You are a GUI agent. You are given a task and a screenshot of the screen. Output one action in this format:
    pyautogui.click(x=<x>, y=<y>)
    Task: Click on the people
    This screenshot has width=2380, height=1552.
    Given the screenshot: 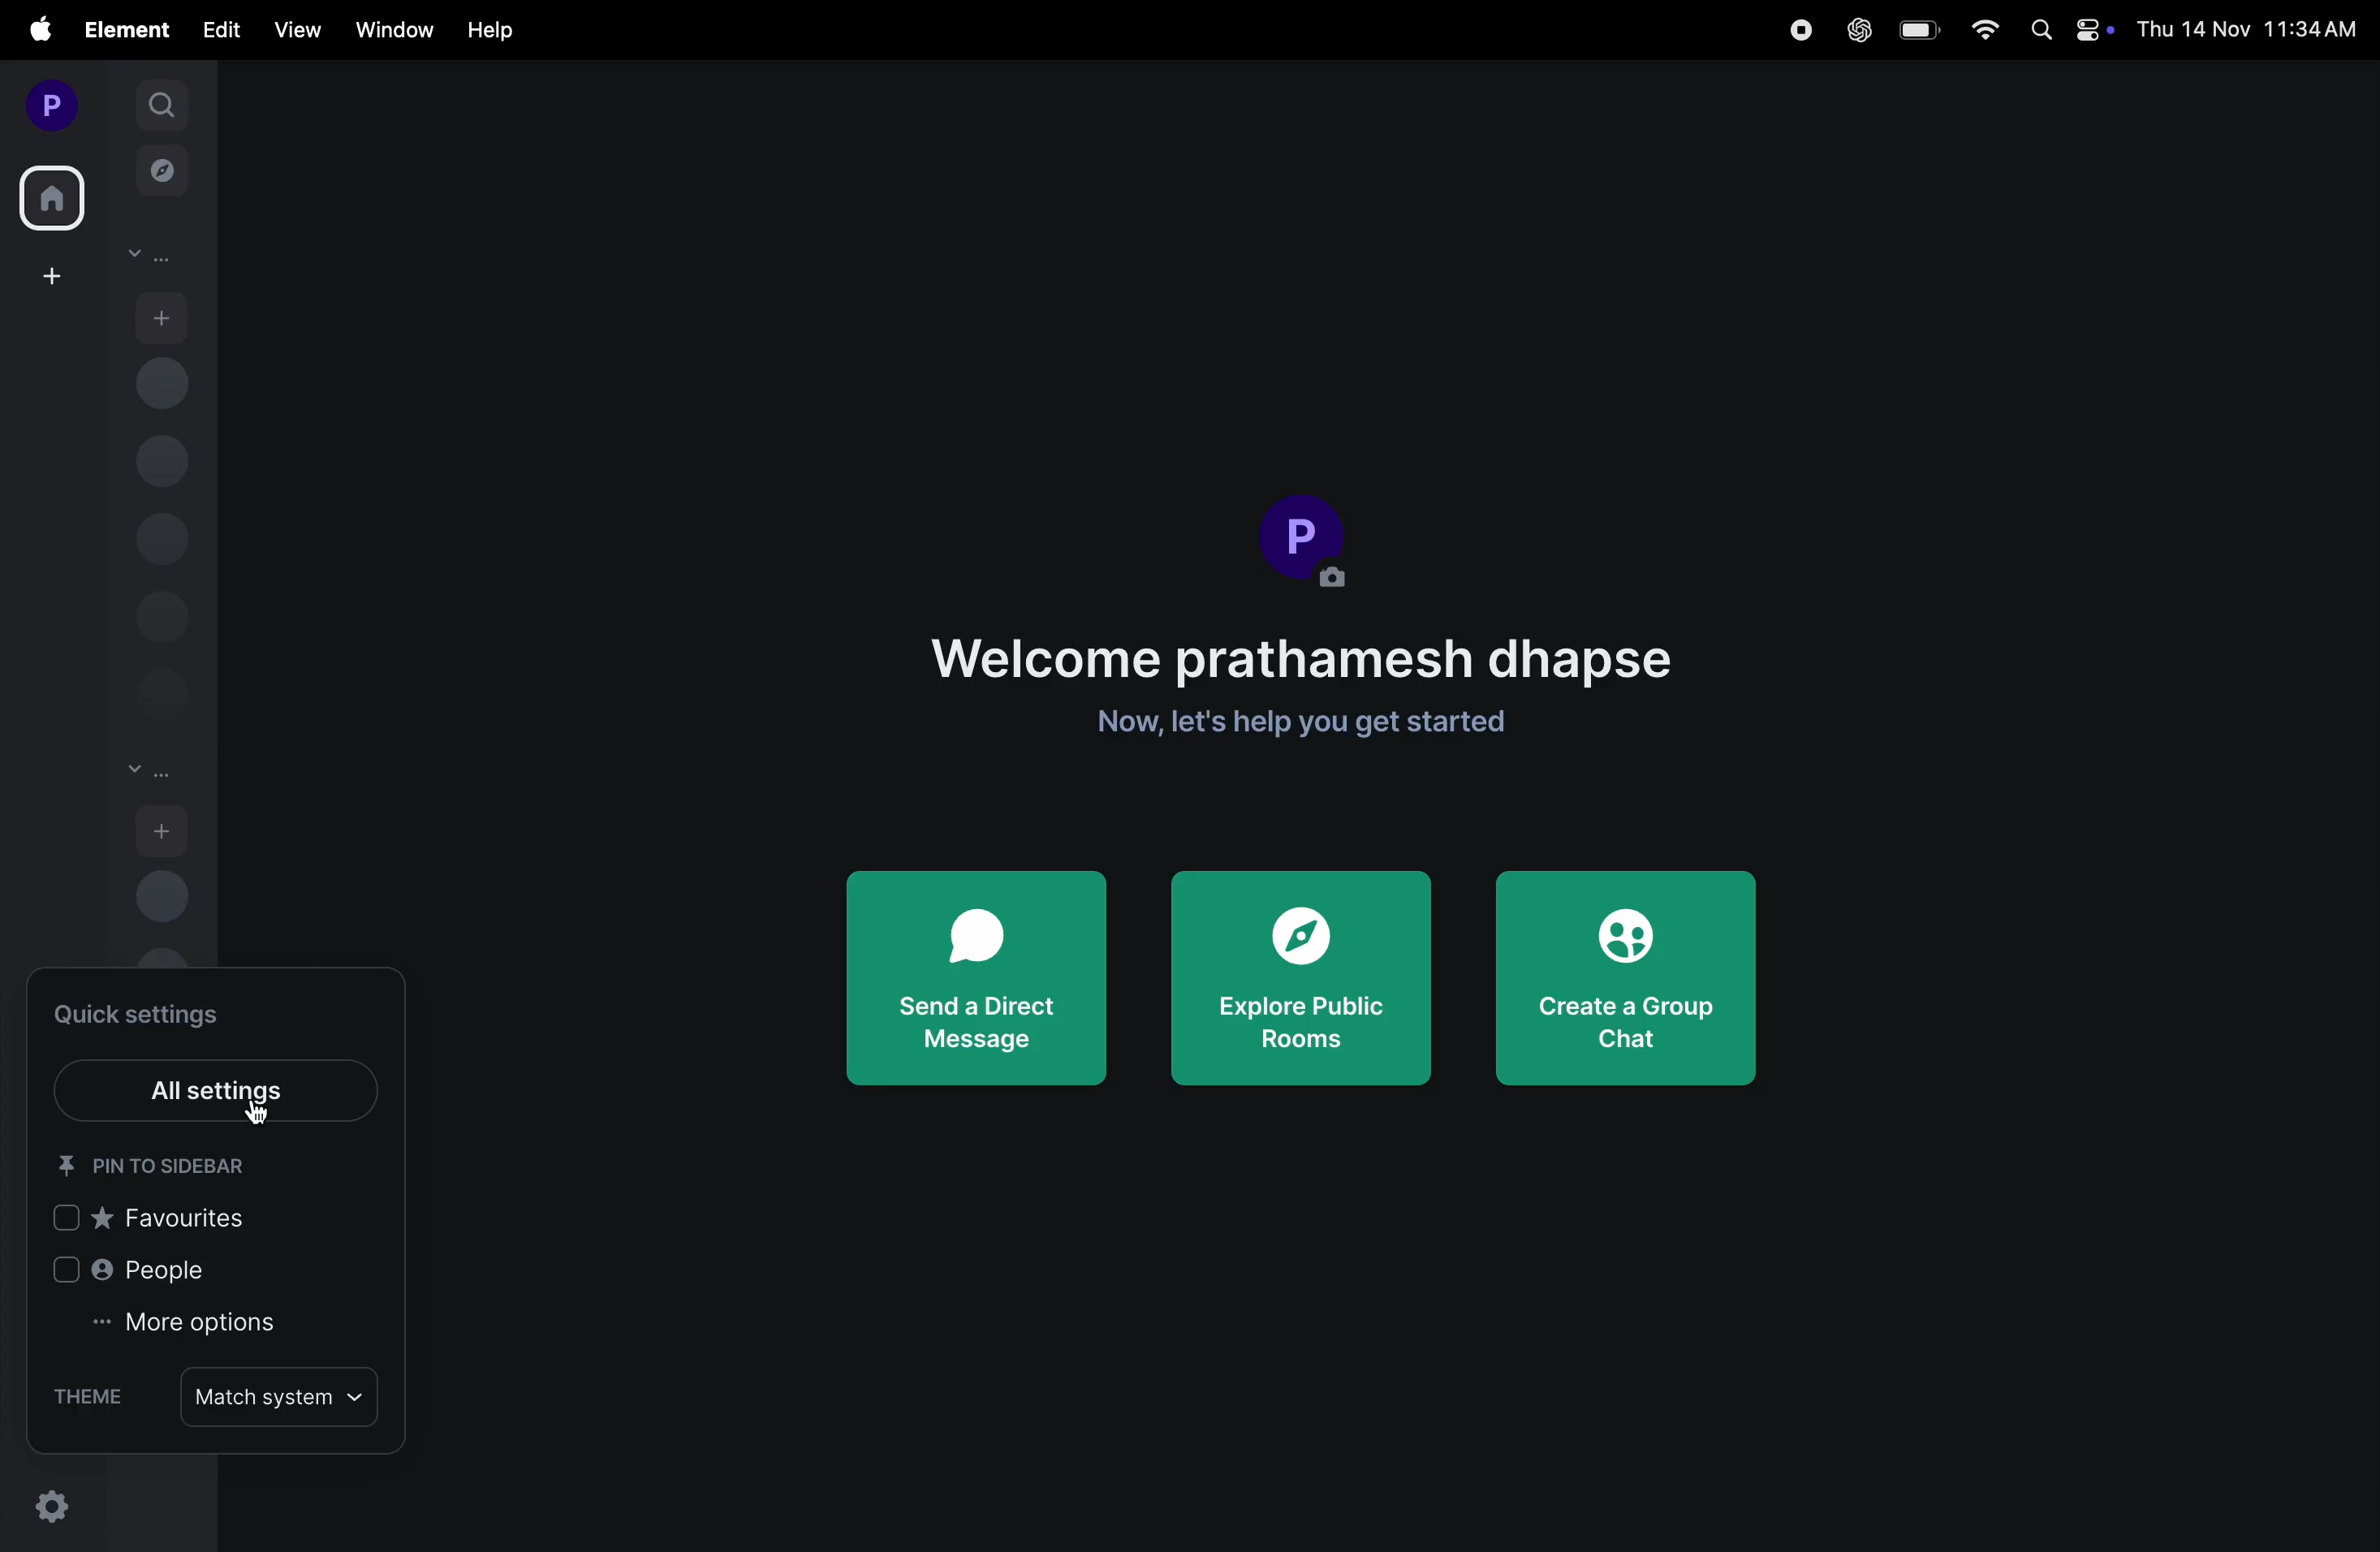 What is the action you would take?
    pyautogui.click(x=149, y=256)
    